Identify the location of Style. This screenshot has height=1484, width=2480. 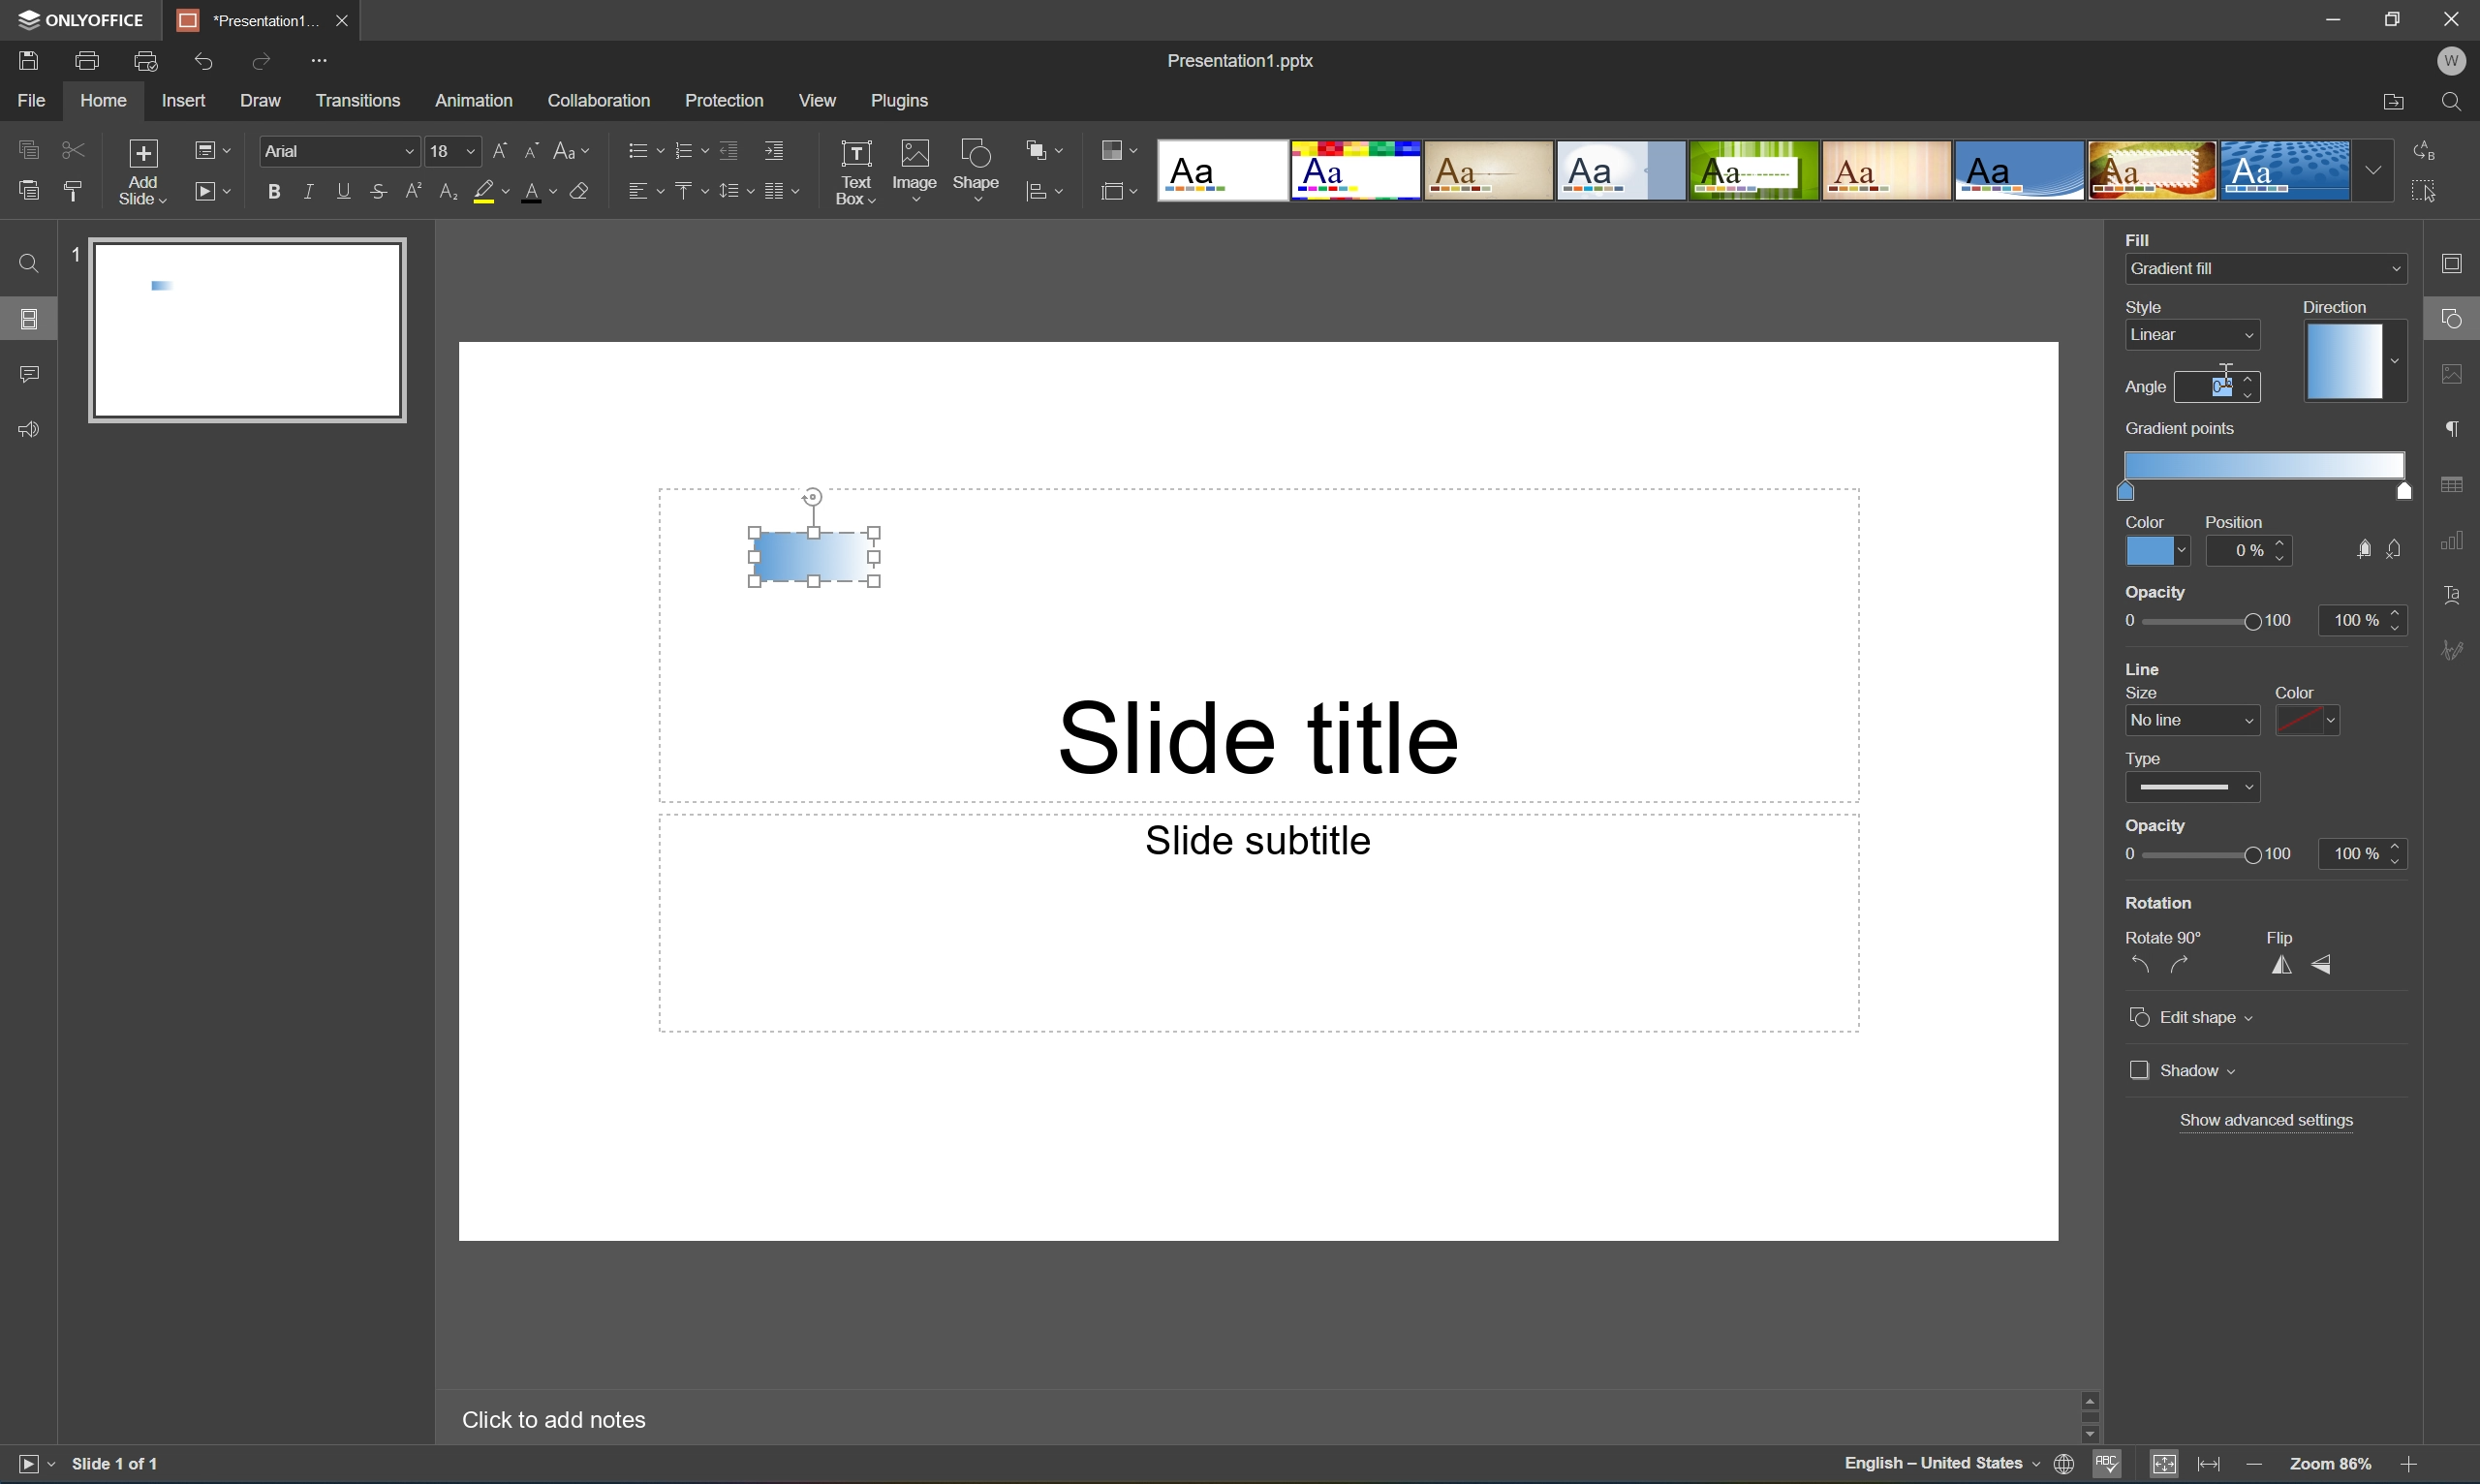
(2148, 306).